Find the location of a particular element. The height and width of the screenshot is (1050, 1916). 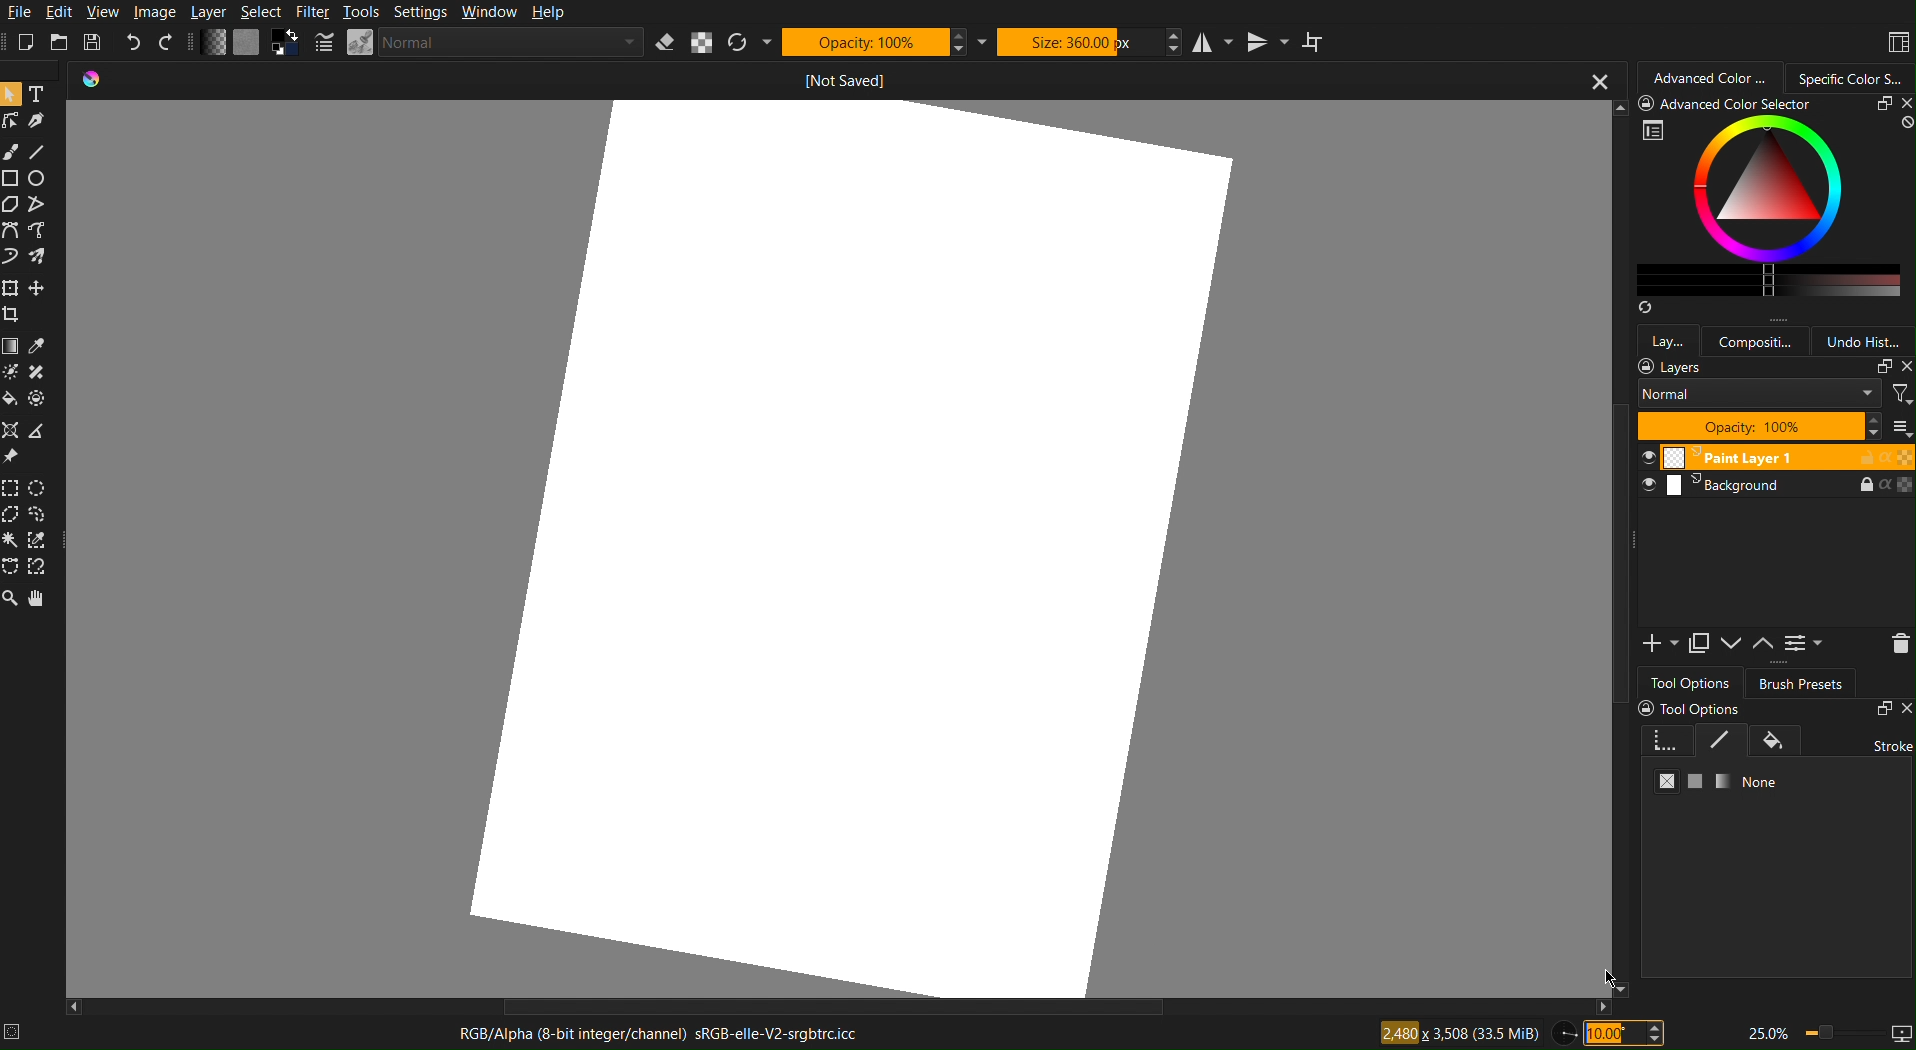

Vertical Mirror is located at coordinates (1266, 41).